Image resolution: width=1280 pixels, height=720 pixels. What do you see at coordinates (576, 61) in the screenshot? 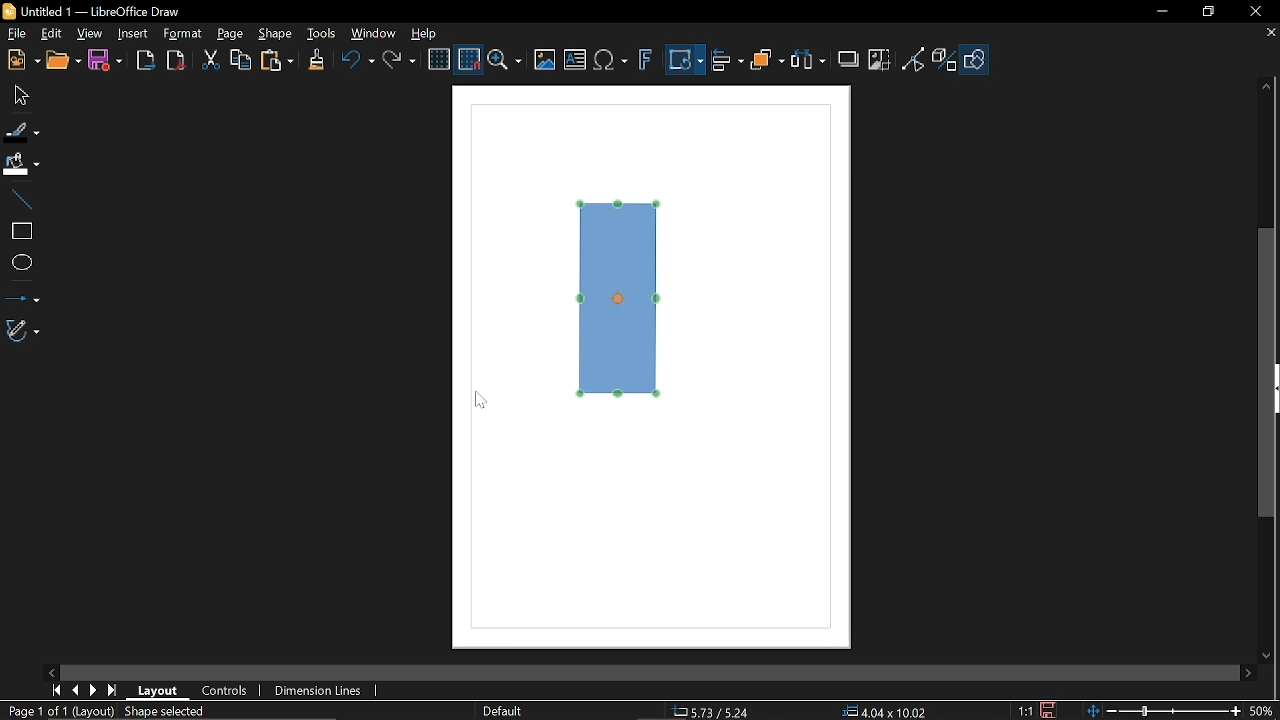
I see `Insert text` at bounding box center [576, 61].